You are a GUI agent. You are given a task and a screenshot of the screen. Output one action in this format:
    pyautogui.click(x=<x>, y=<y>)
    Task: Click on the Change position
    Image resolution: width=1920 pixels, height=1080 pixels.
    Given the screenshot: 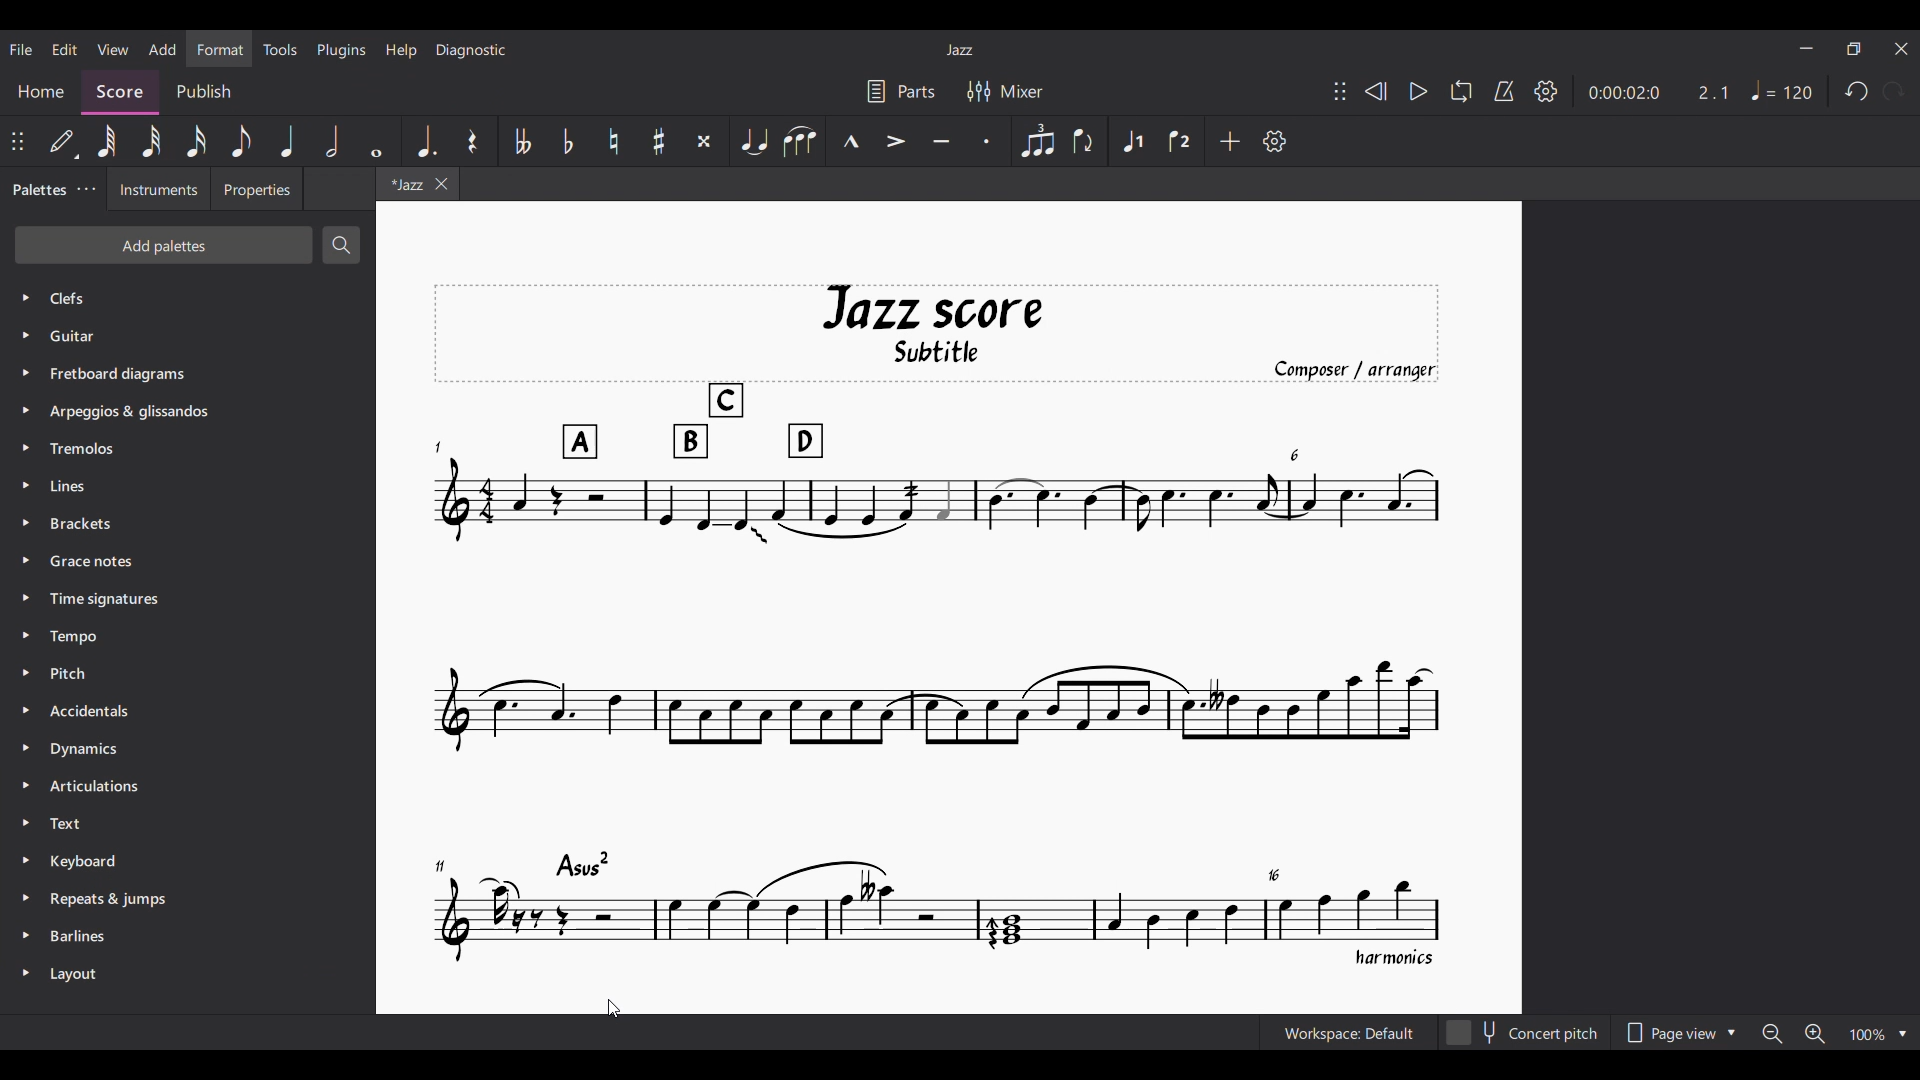 What is the action you would take?
    pyautogui.click(x=1340, y=91)
    